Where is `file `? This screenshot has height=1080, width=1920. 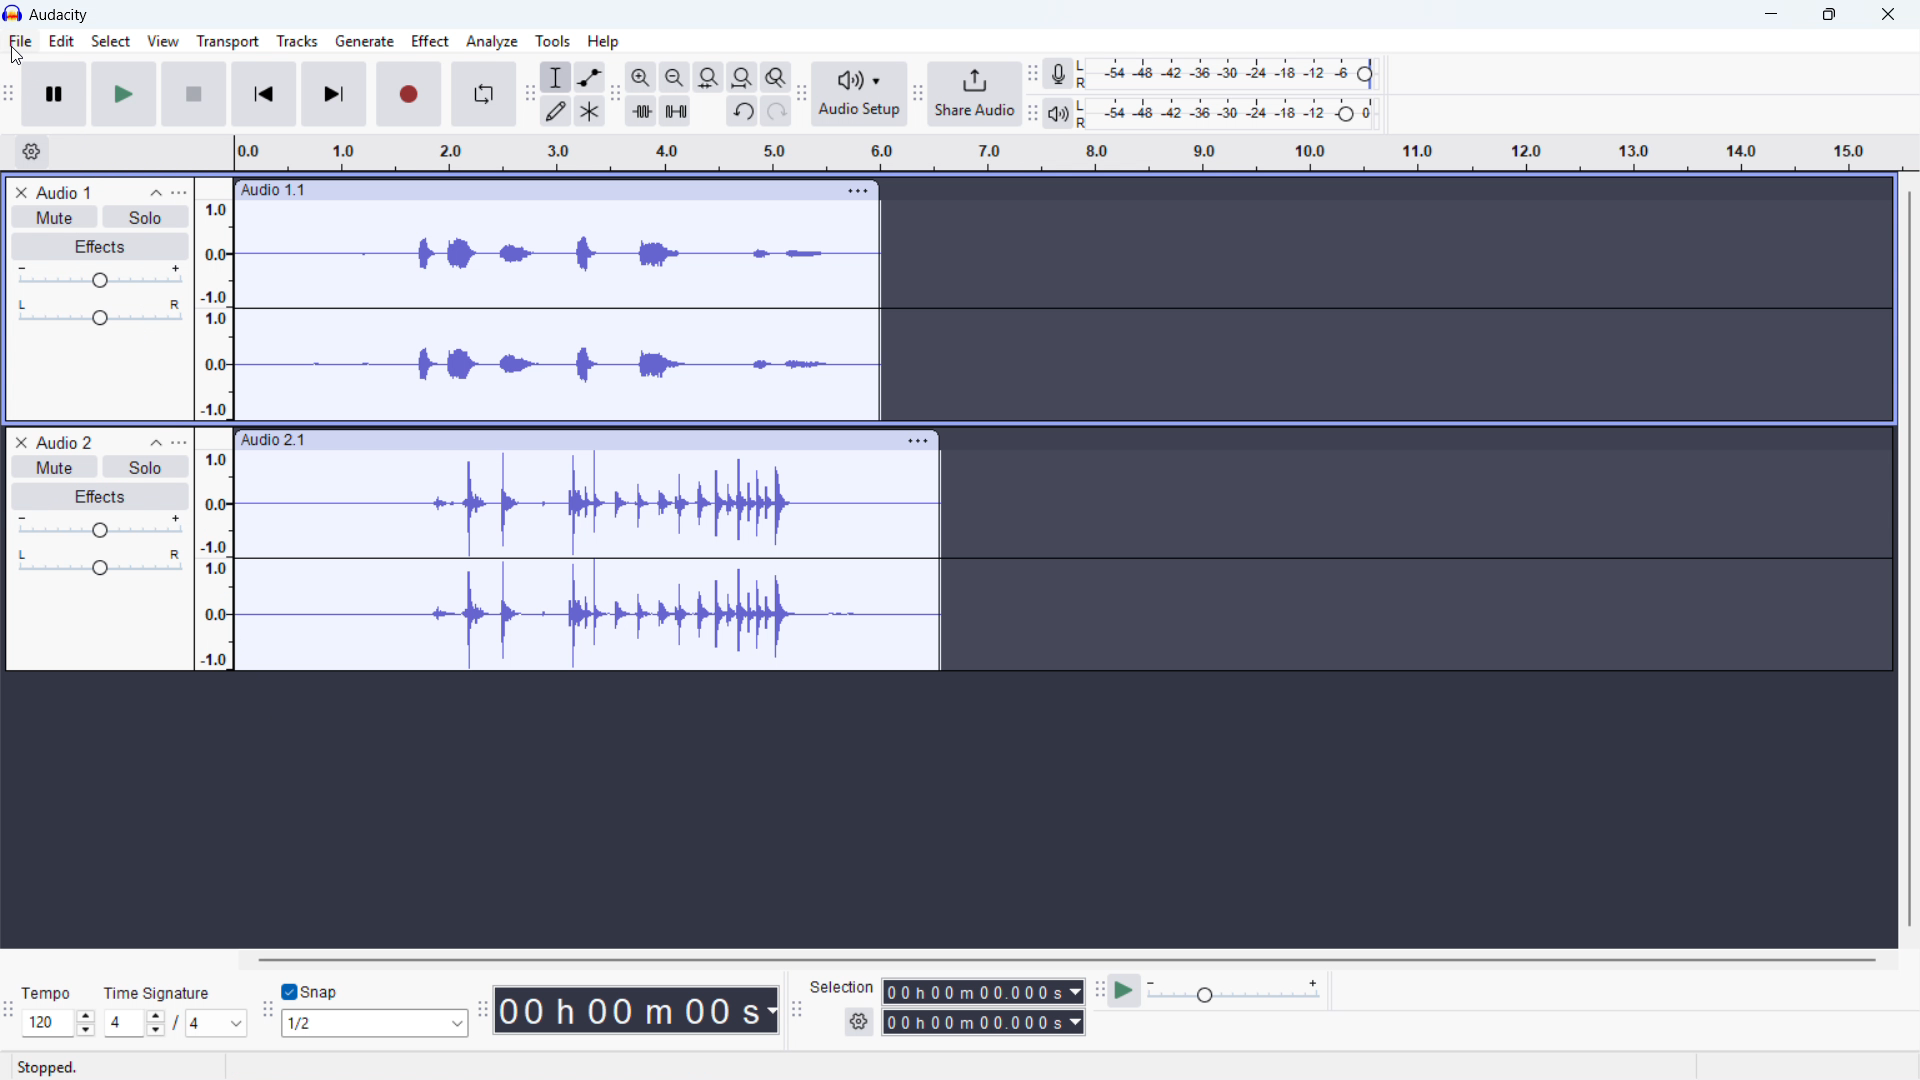 file  is located at coordinates (21, 42).